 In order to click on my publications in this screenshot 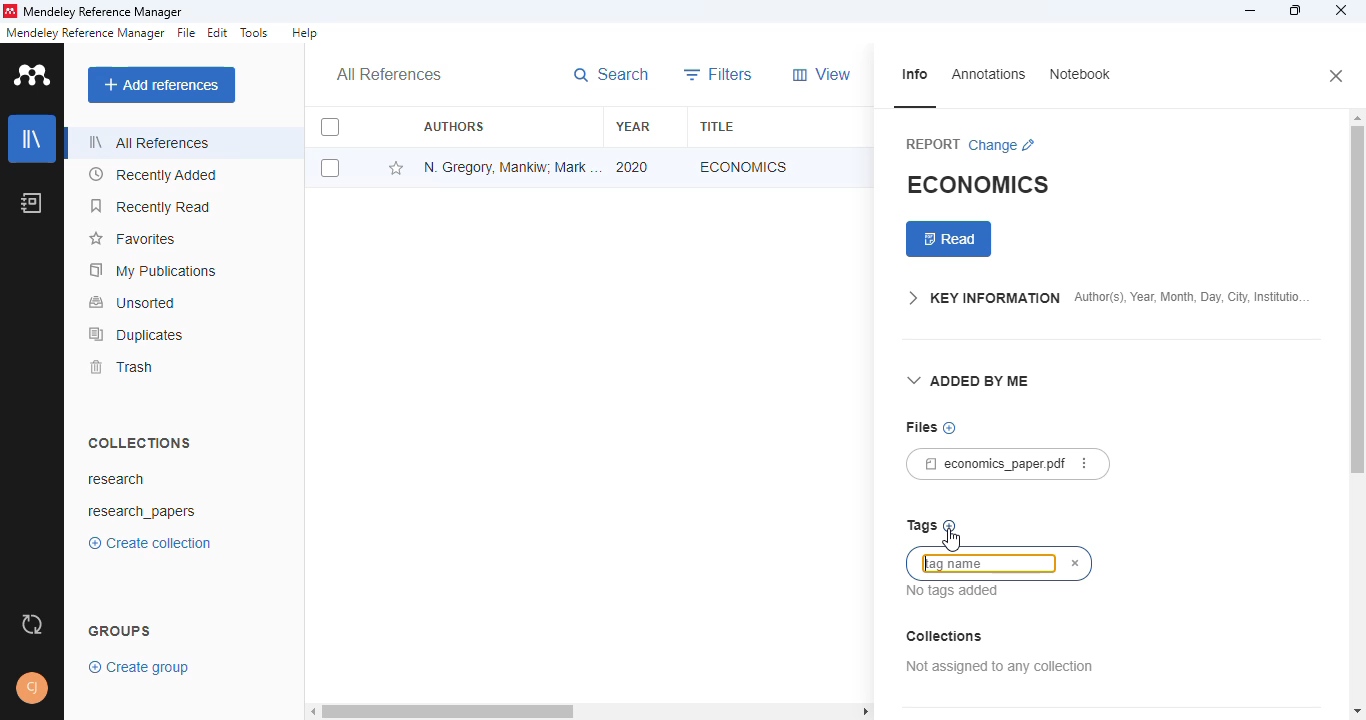, I will do `click(153, 271)`.